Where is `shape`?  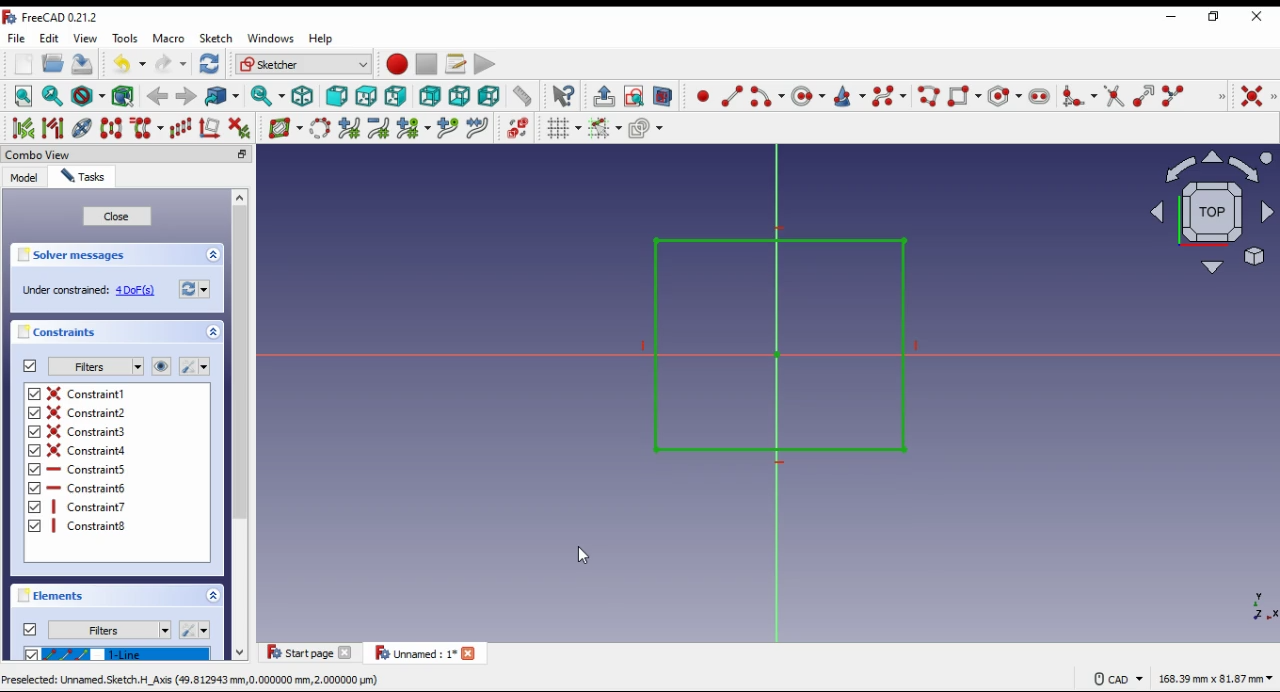
shape is located at coordinates (781, 348).